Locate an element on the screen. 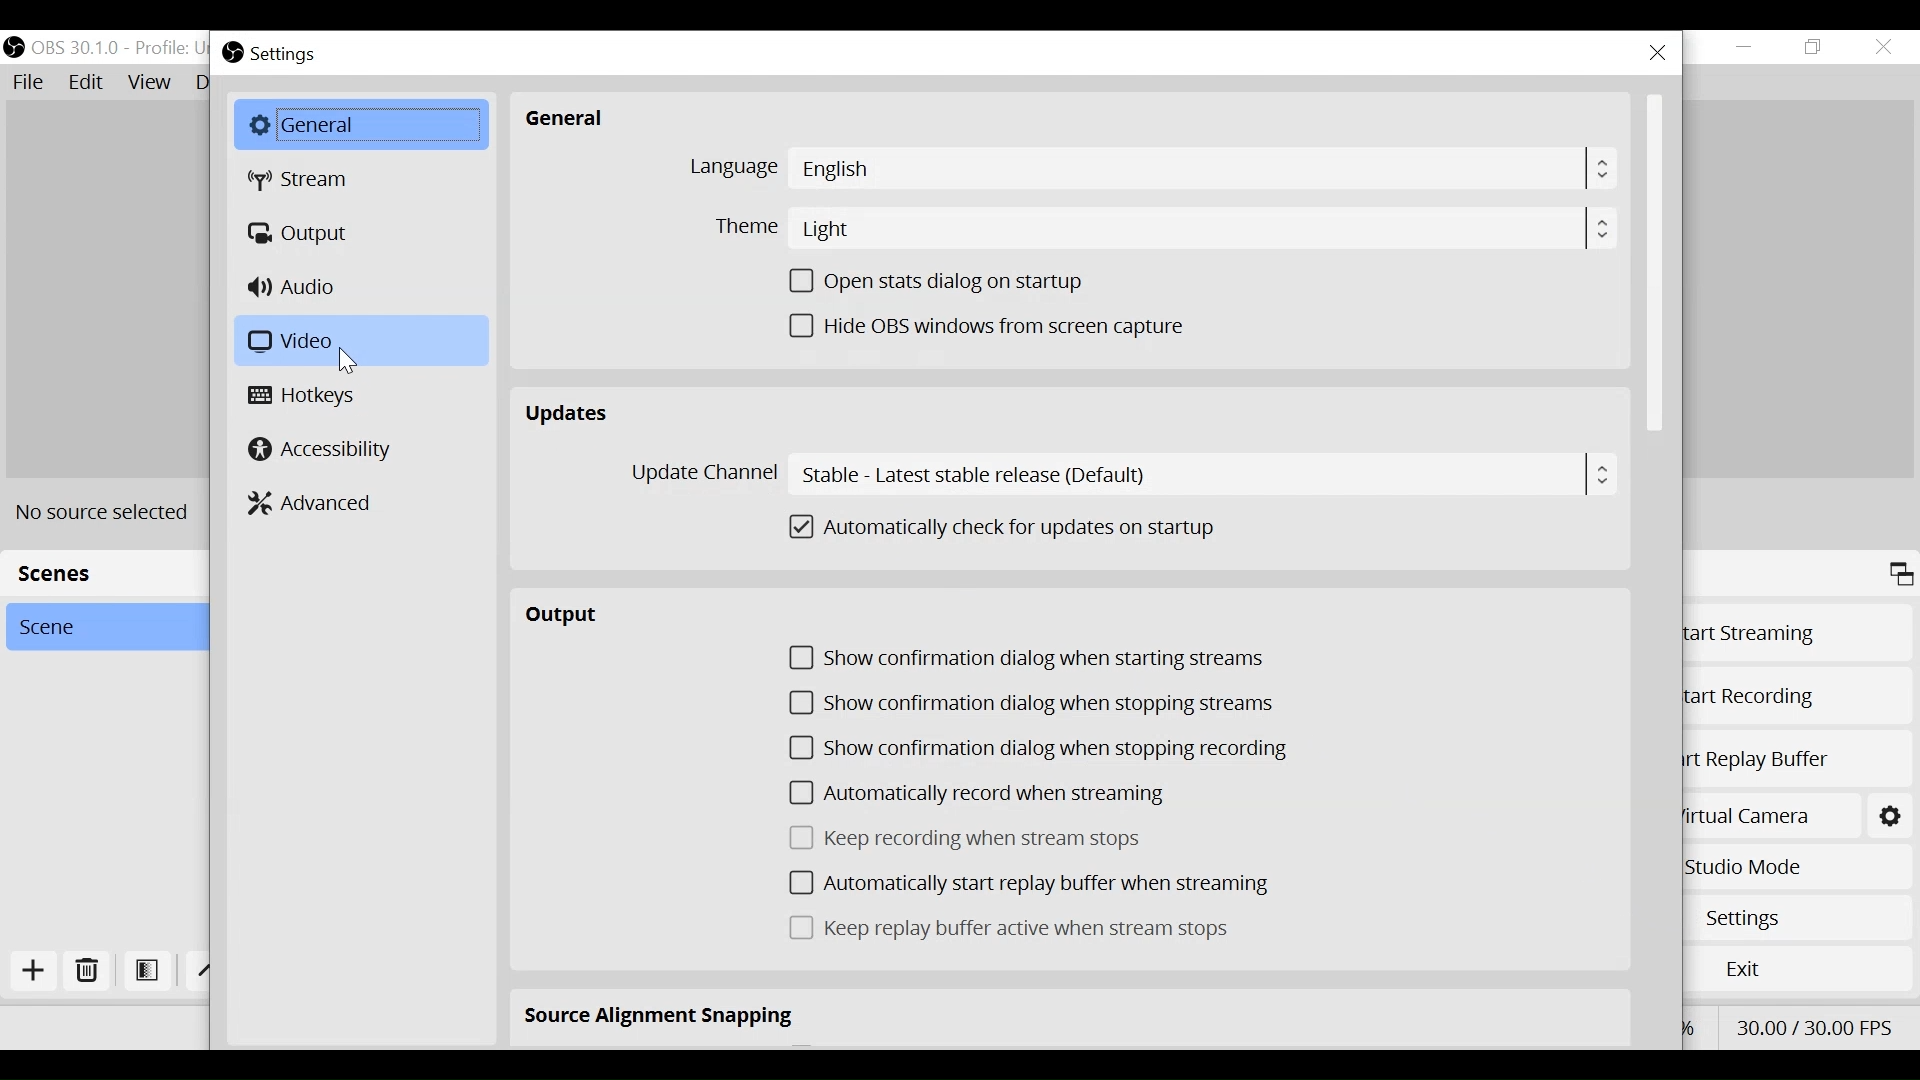 The width and height of the screenshot is (1920, 1080). Output is located at coordinates (560, 616).